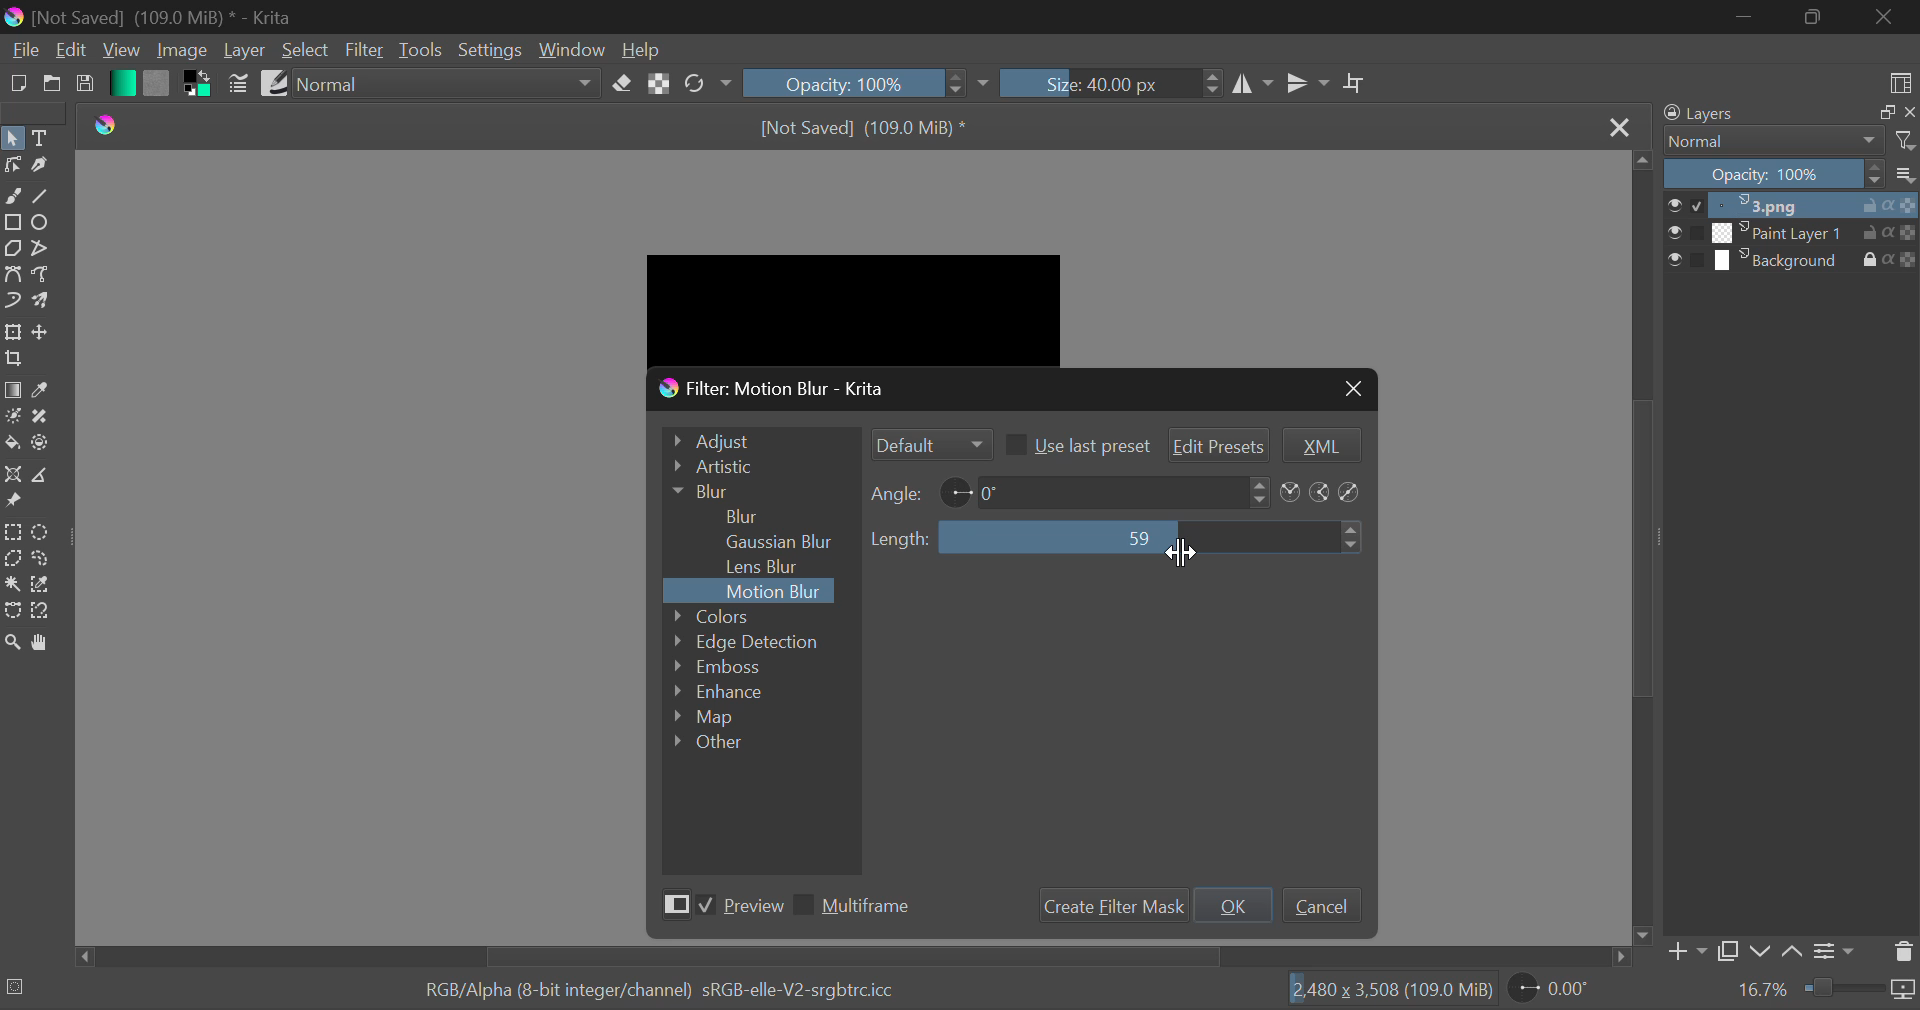 Image resolution: width=1920 pixels, height=1010 pixels. Describe the element at coordinates (839, 82) in the screenshot. I see `Opacity: 100%` at that location.